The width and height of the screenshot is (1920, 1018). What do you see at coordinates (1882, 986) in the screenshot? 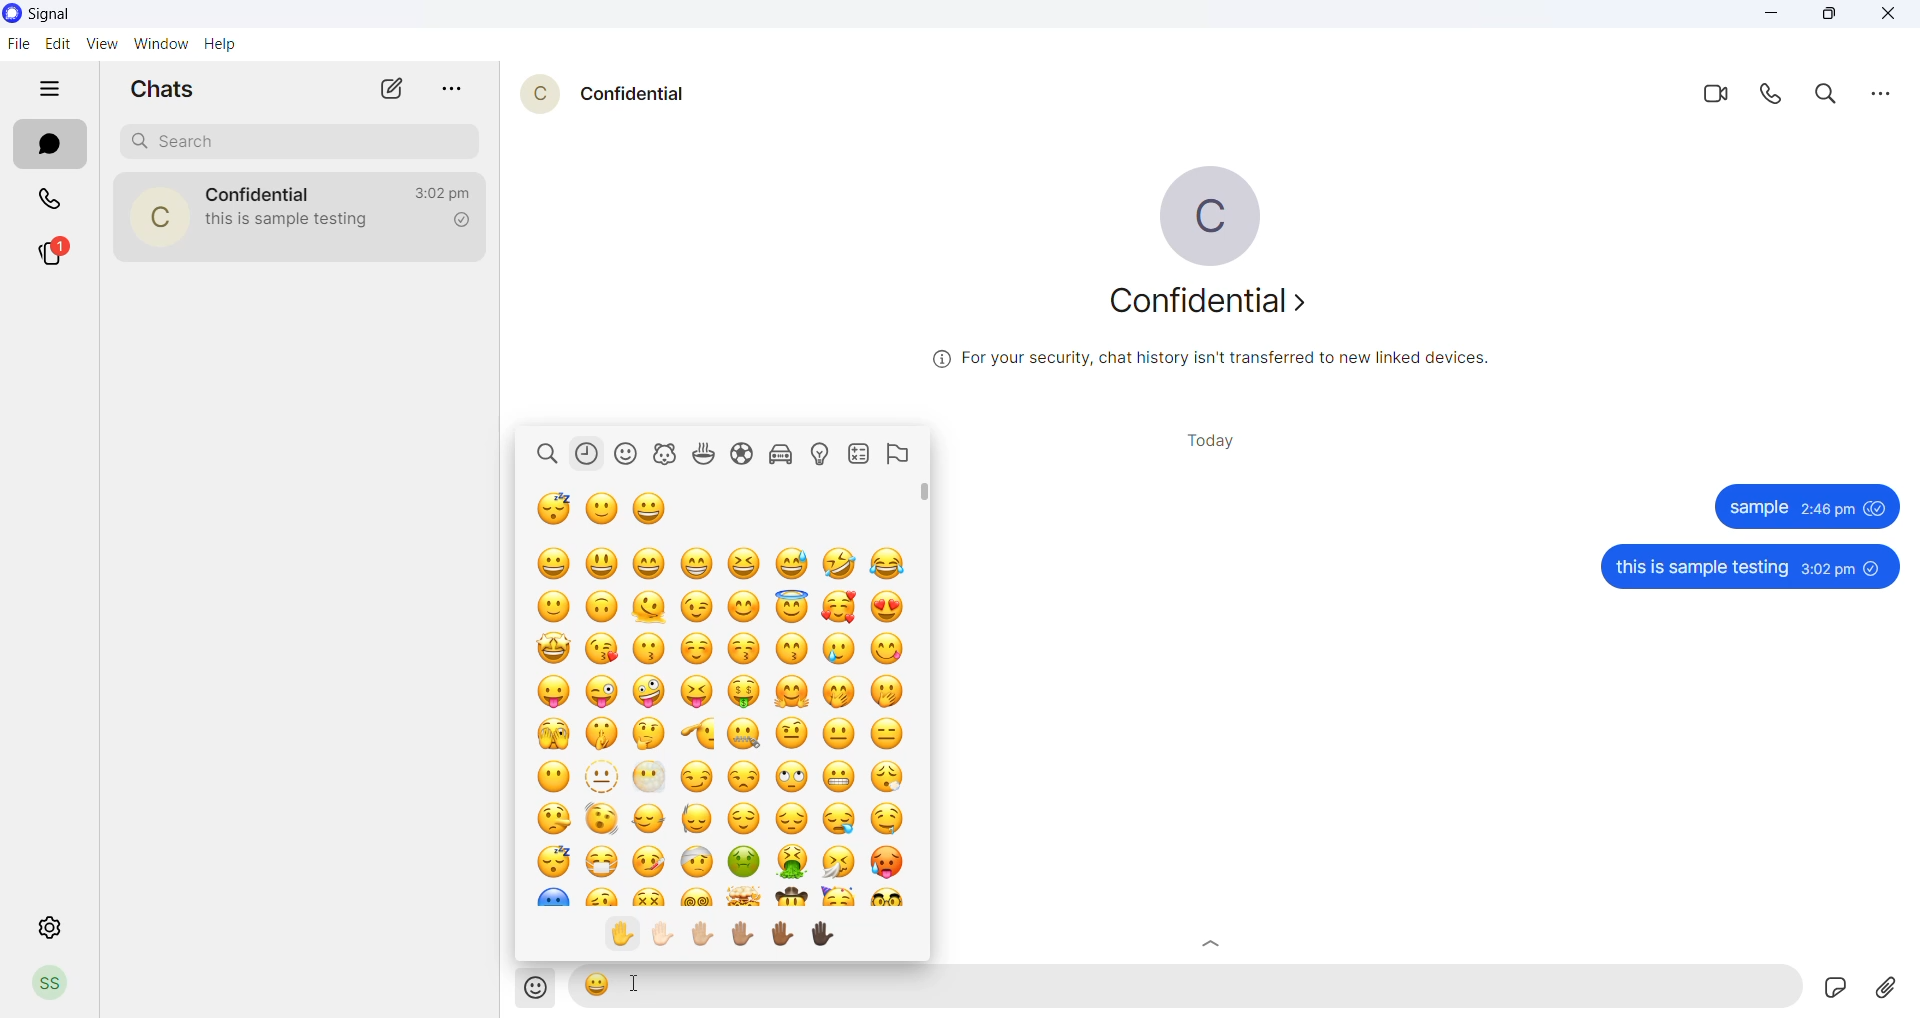
I see `share attachments` at bounding box center [1882, 986].